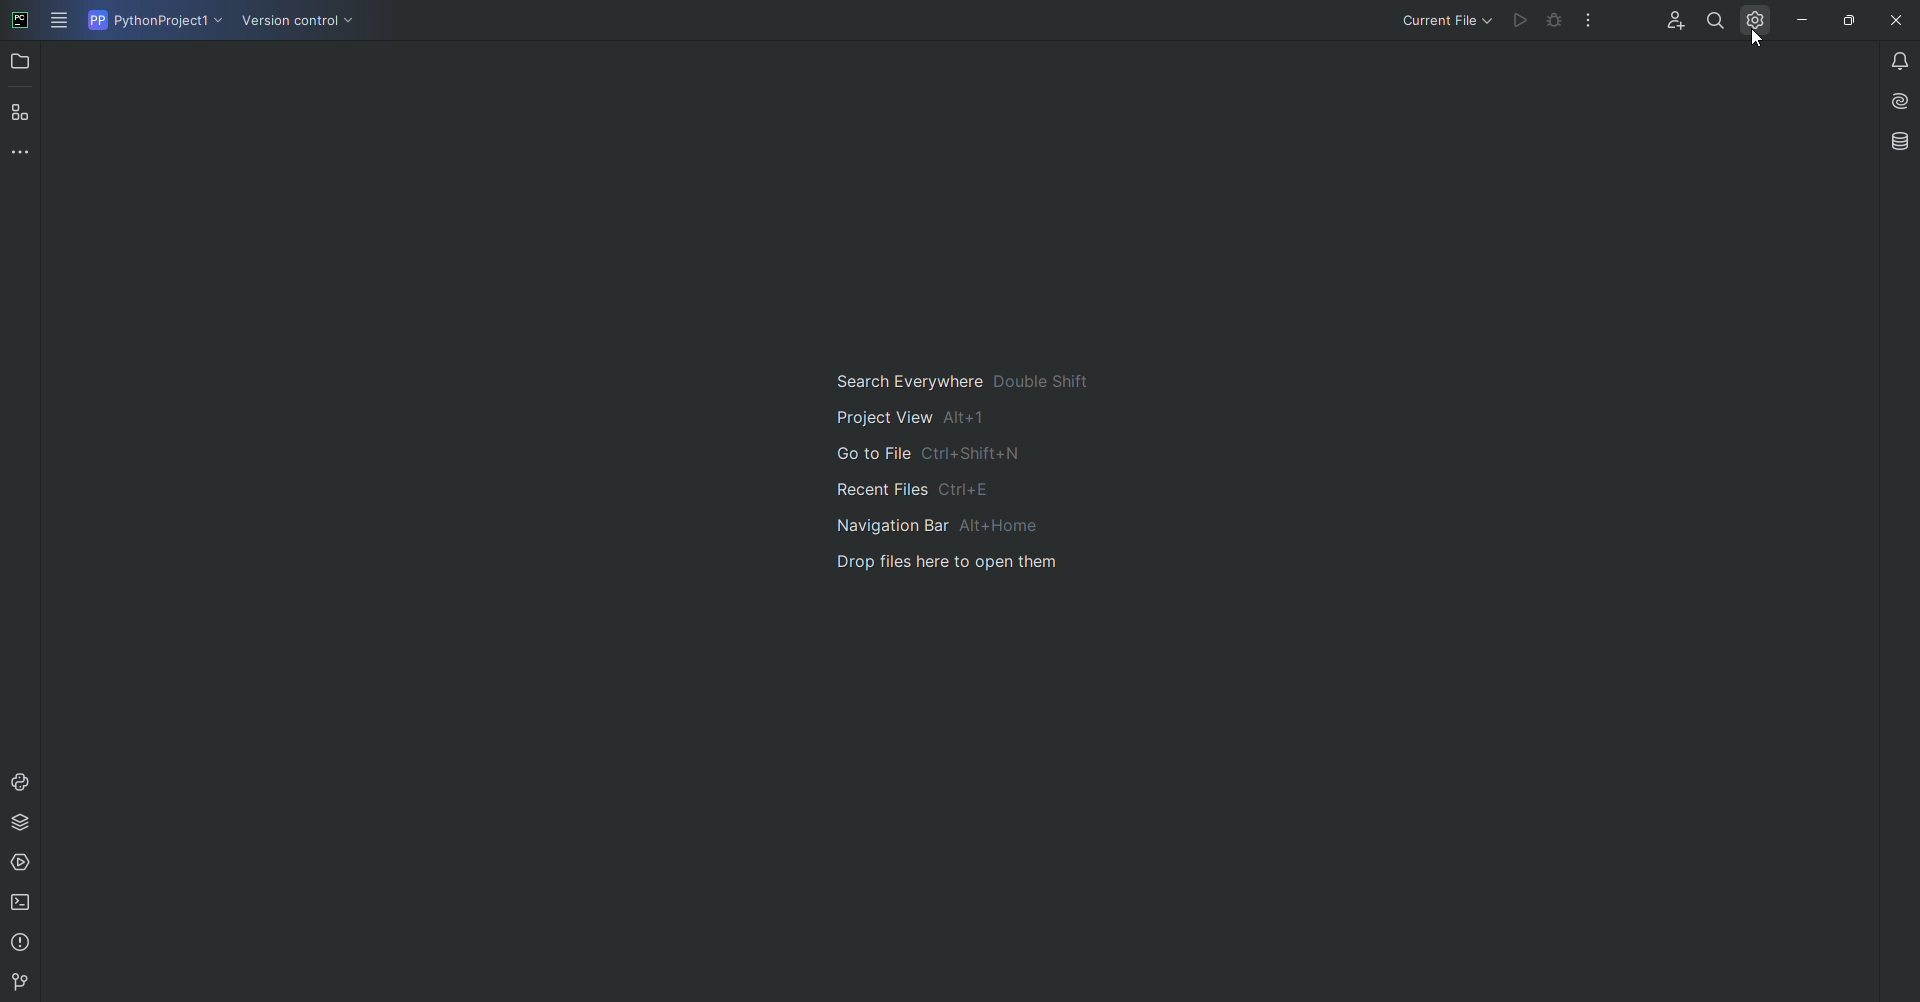 The image size is (1920, 1002). I want to click on Settings, so click(1751, 19).